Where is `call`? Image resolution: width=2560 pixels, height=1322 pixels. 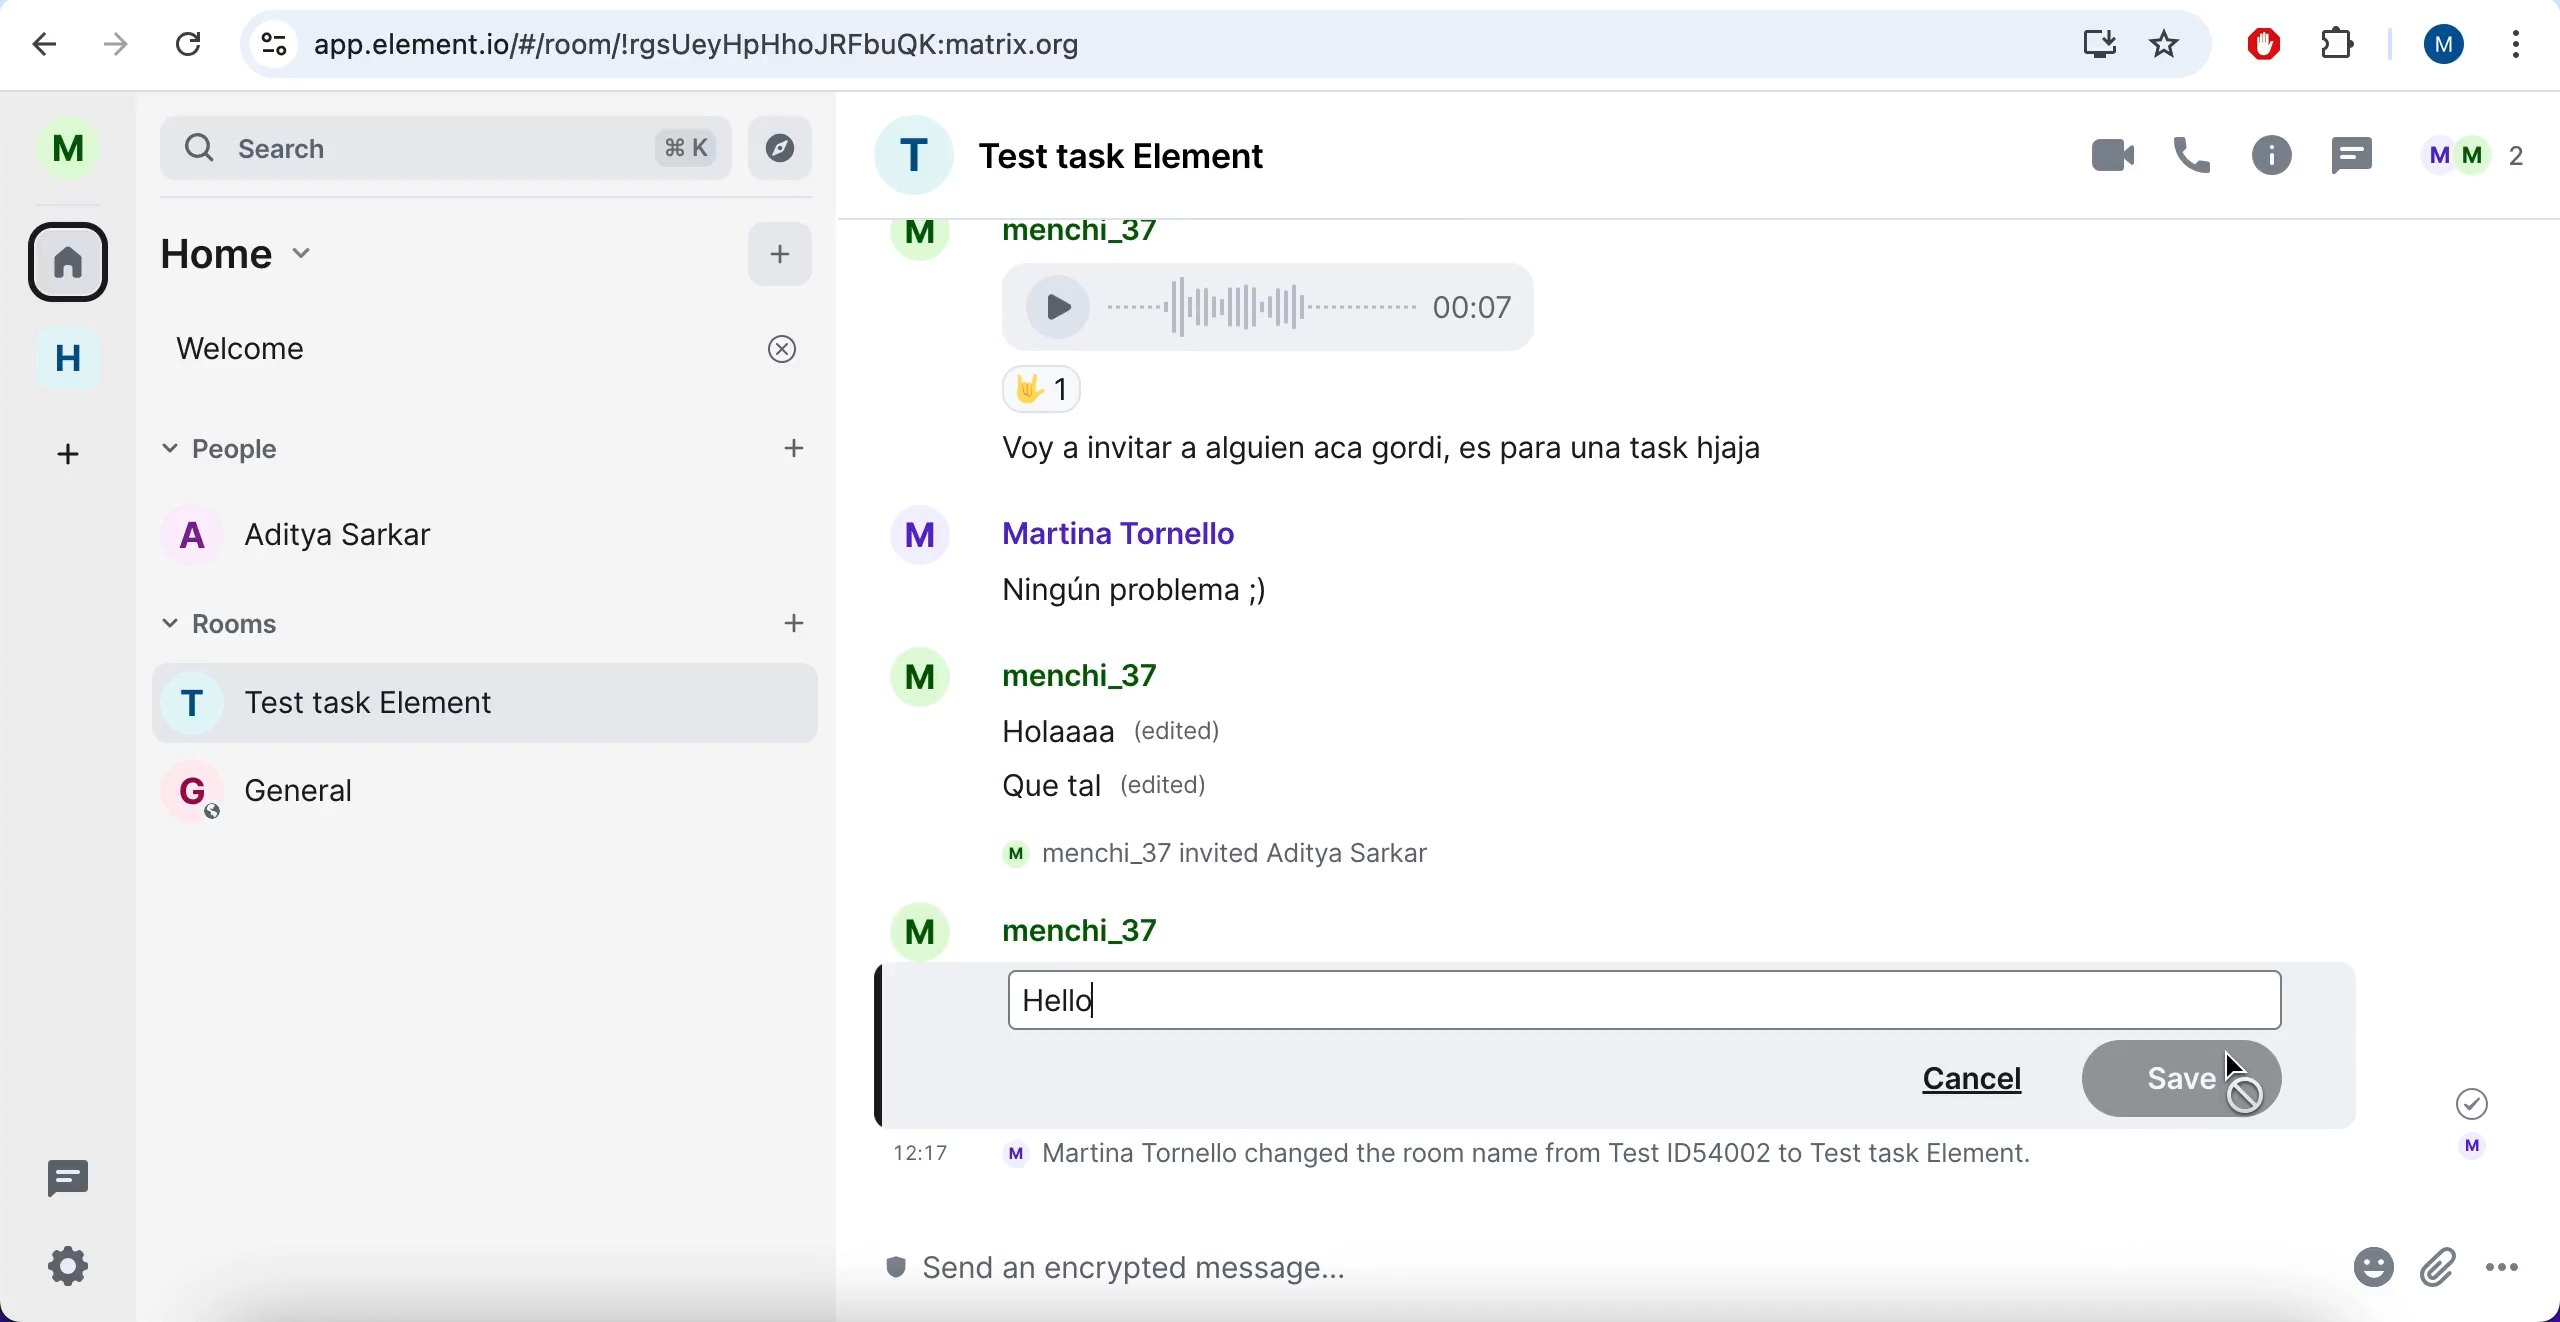 call is located at coordinates (2195, 158).